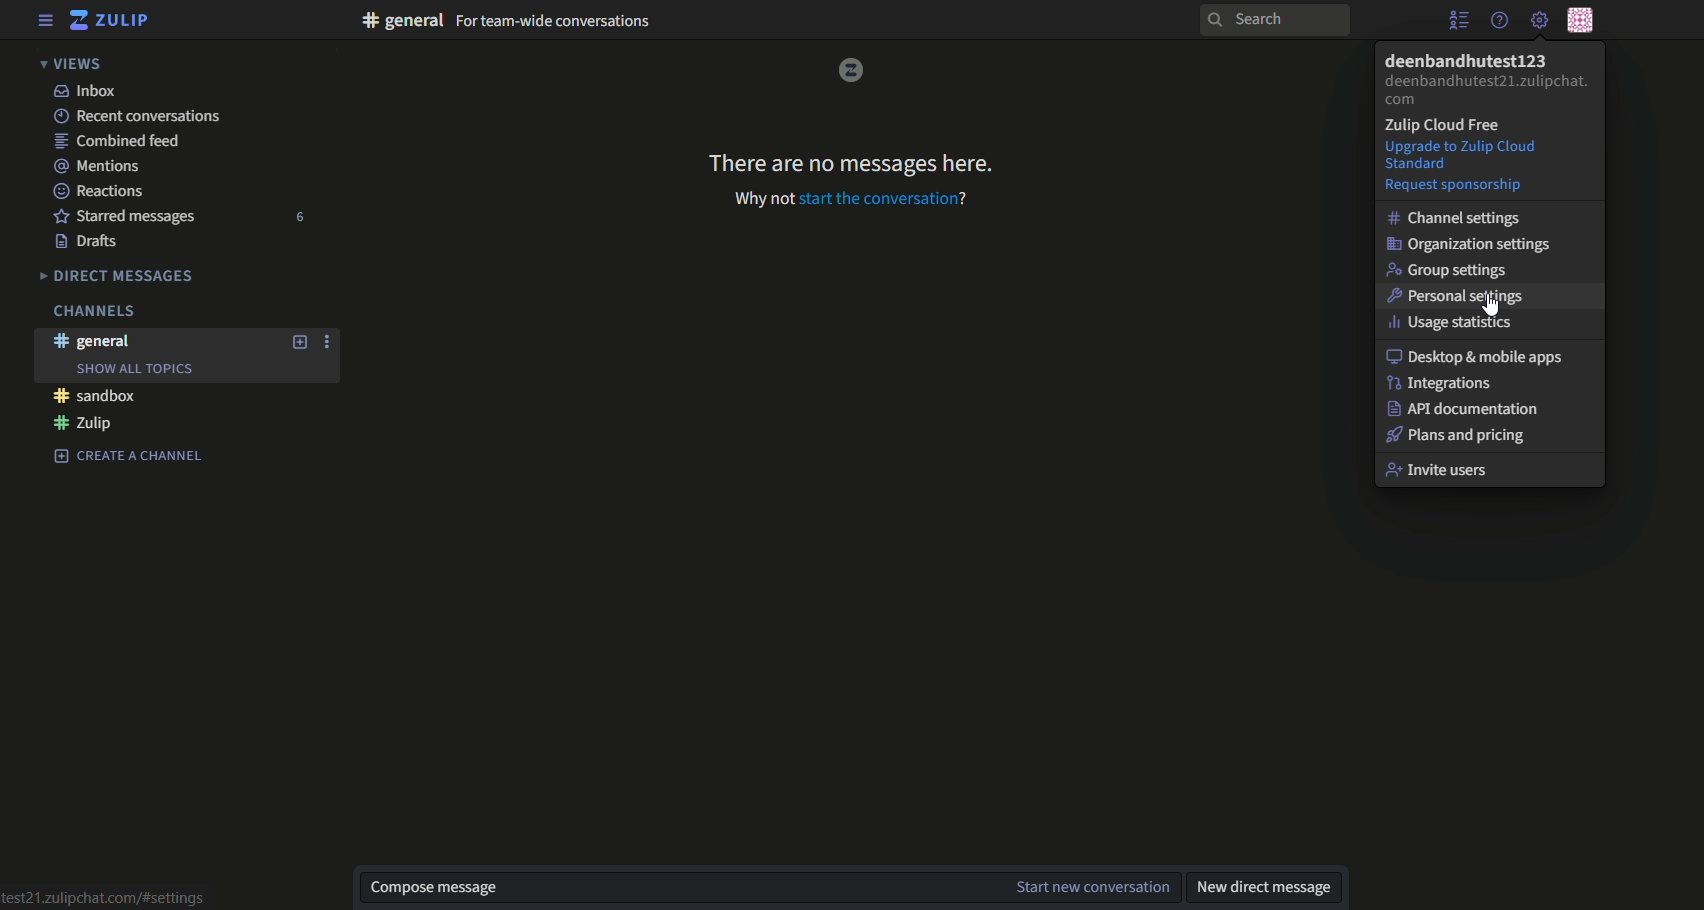 This screenshot has width=1704, height=910. What do you see at coordinates (85, 91) in the screenshot?
I see `inbox` at bounding box center [85, 91].